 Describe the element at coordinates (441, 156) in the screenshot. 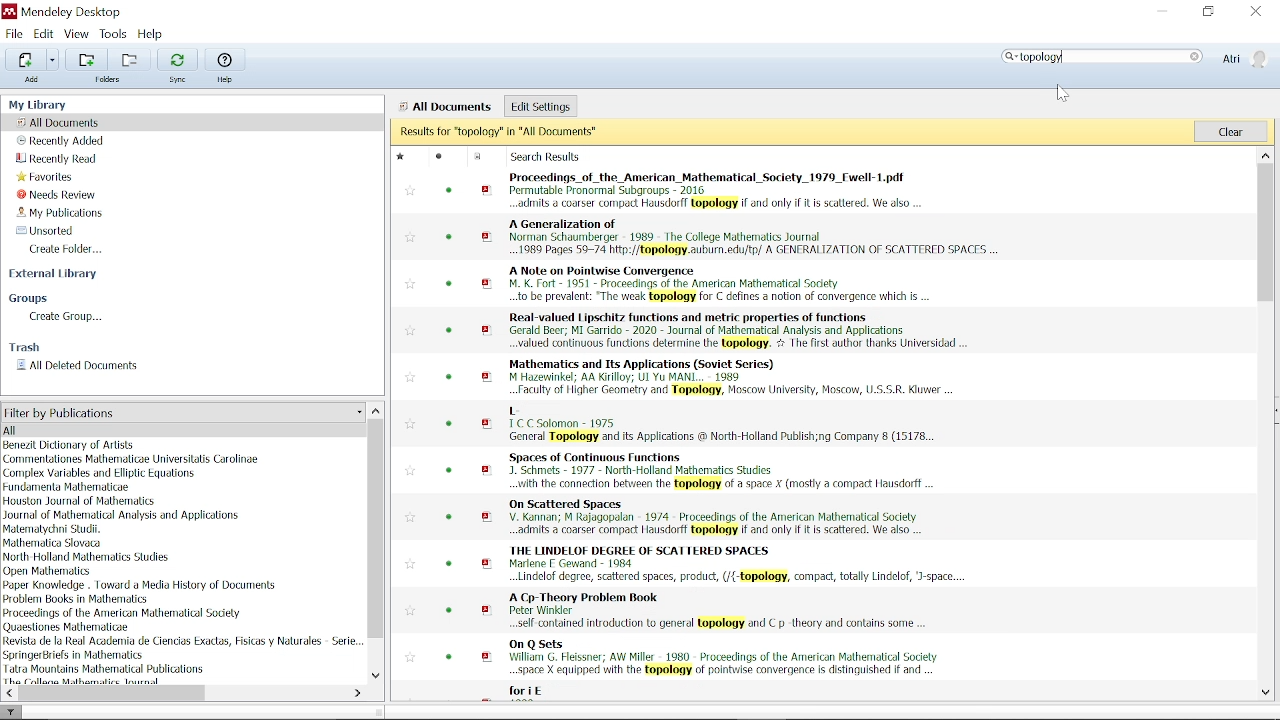

I see `read` at that location.